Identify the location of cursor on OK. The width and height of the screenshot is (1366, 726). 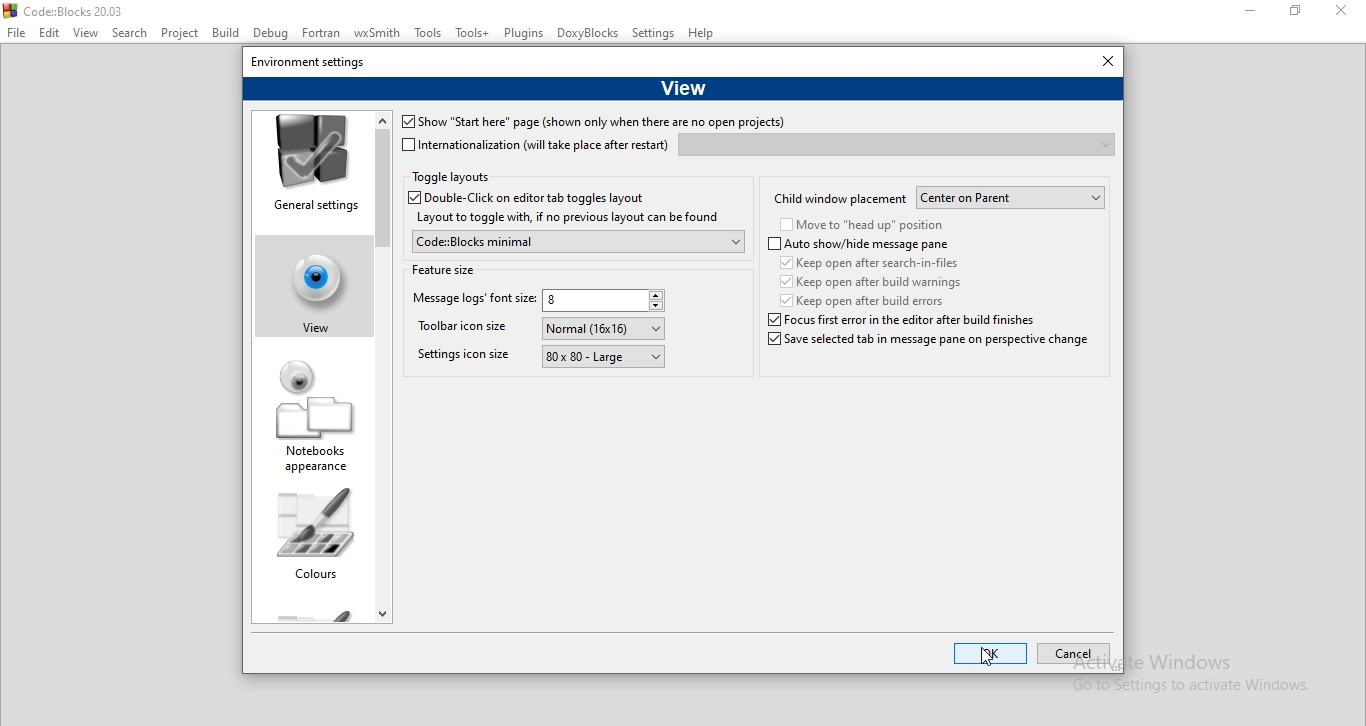
(987, 657).